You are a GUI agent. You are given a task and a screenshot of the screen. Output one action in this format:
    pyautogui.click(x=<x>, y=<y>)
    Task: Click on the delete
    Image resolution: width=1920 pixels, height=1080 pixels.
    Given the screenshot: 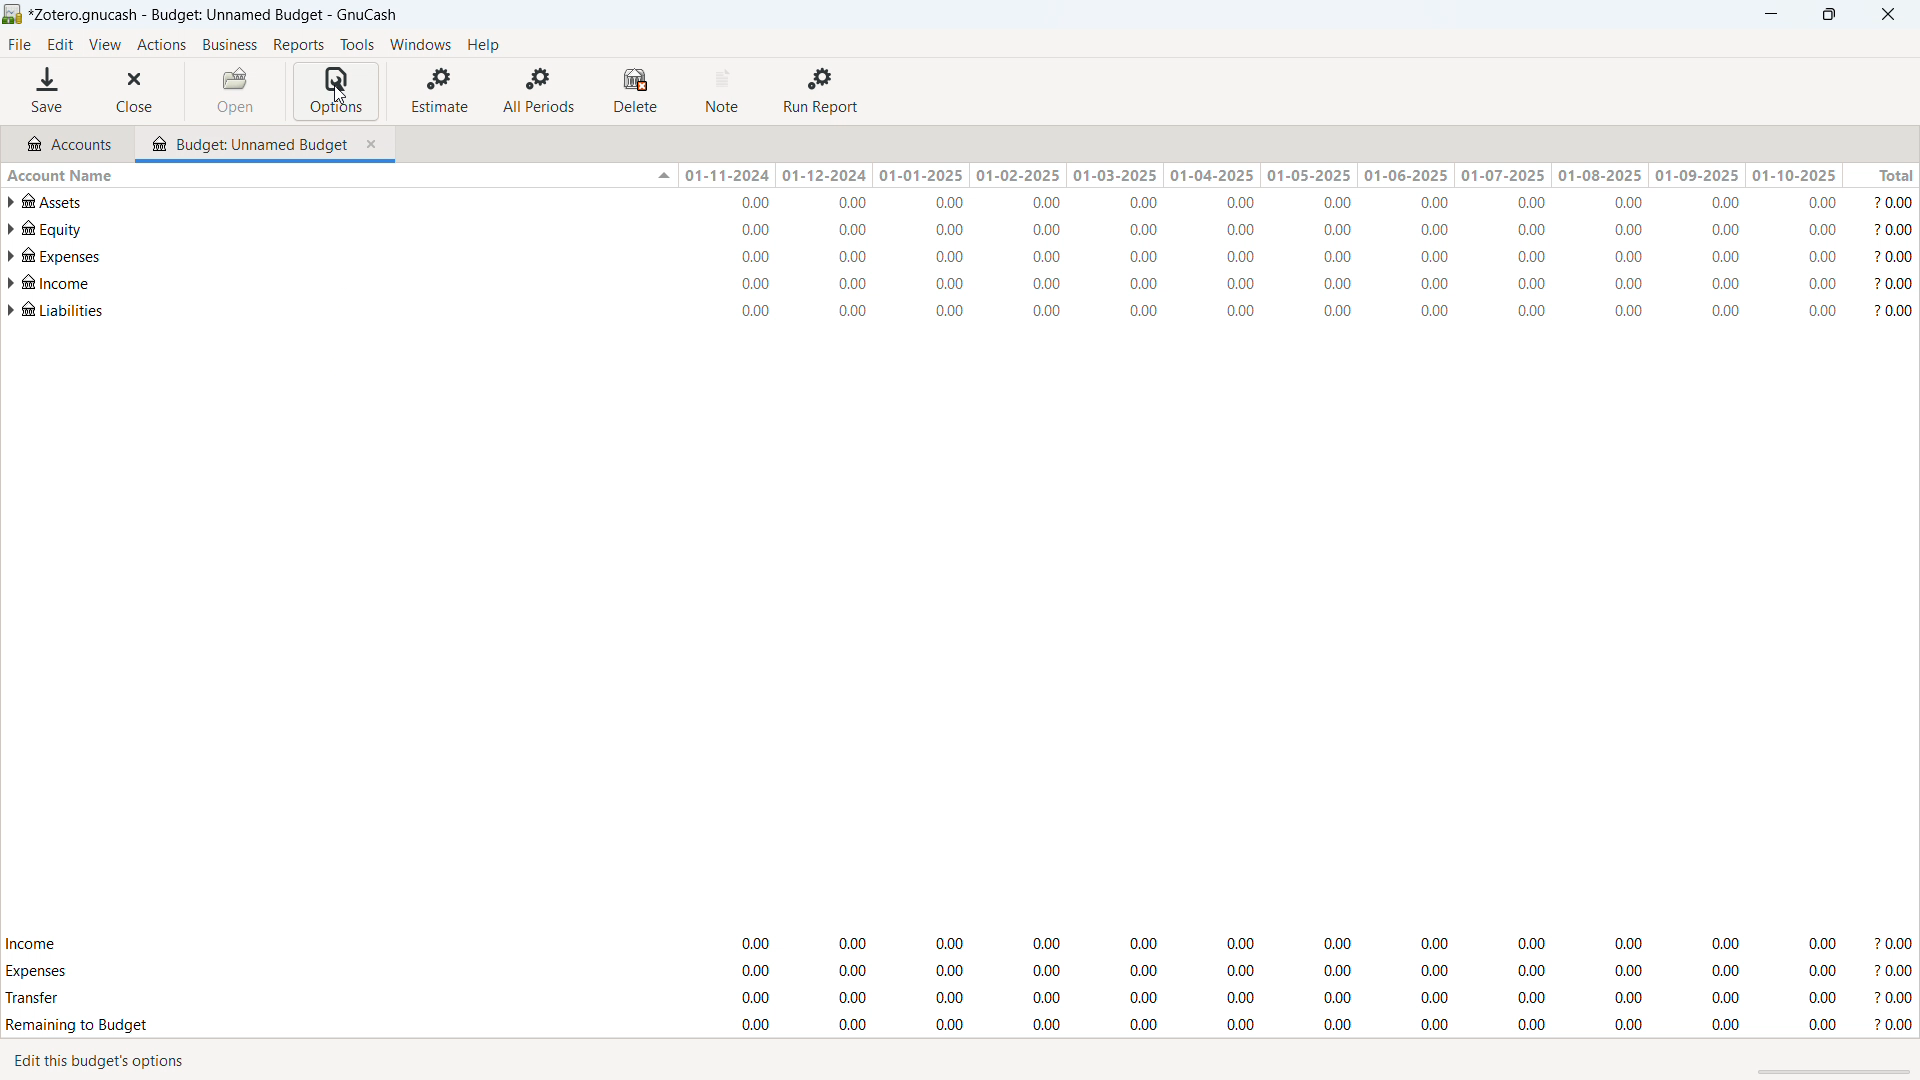 What is the action you would take?
    pyautogui.click(x=639, y=91)
    